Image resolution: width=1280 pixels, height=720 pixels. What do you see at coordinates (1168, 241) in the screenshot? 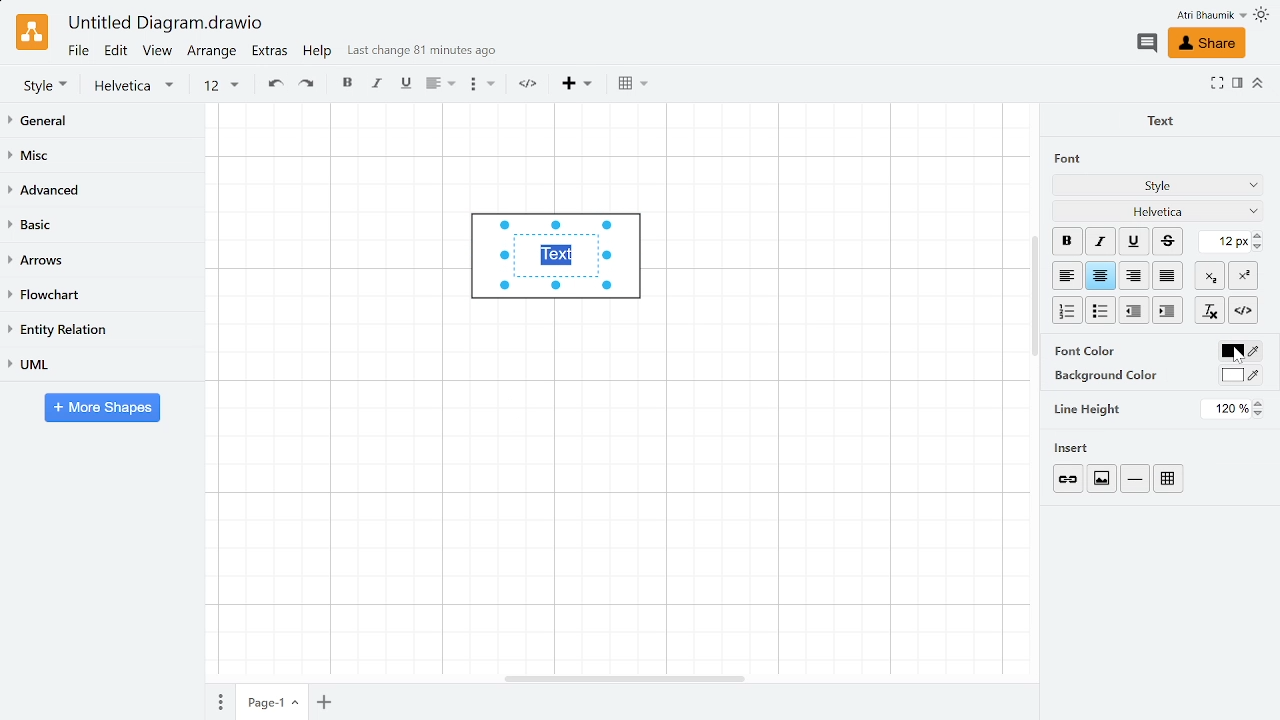
I see `Strikethrough` at bounding box center [1168, 241].